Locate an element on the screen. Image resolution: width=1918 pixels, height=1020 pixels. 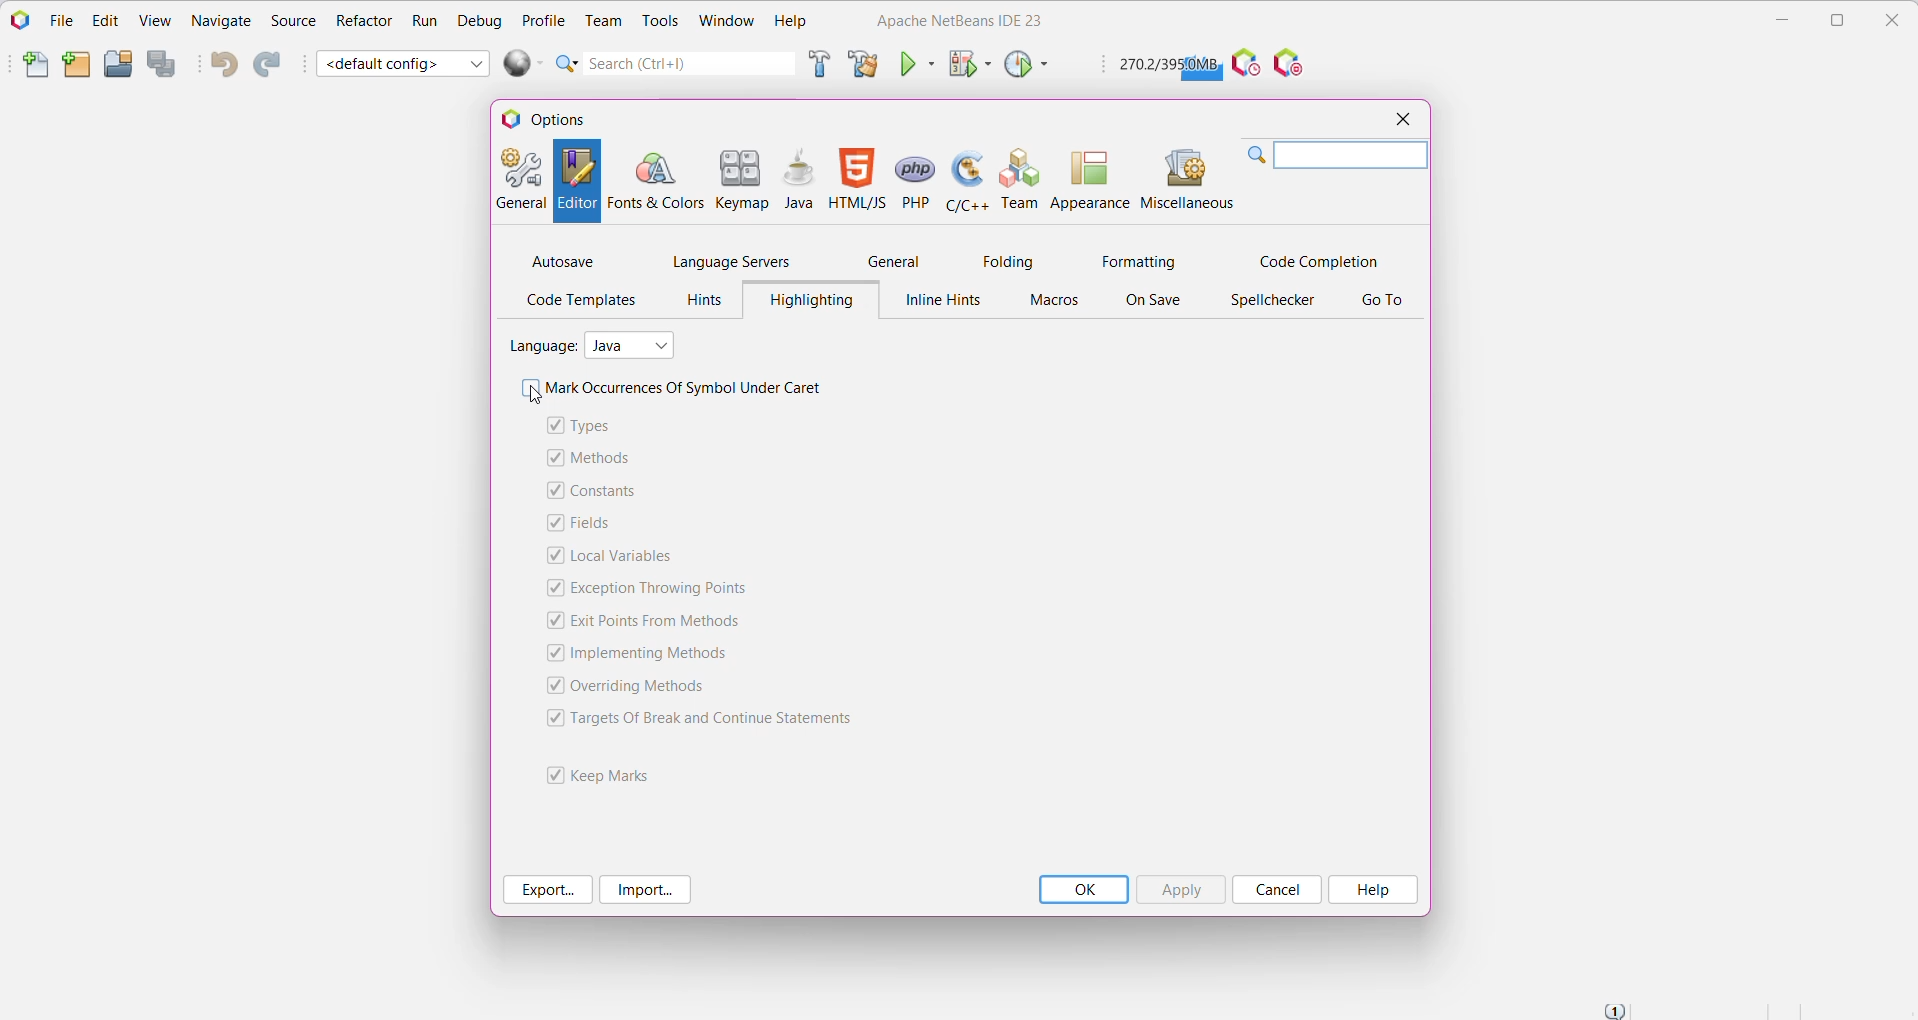
Quick Search Bar is located at coordinates (673, 63).